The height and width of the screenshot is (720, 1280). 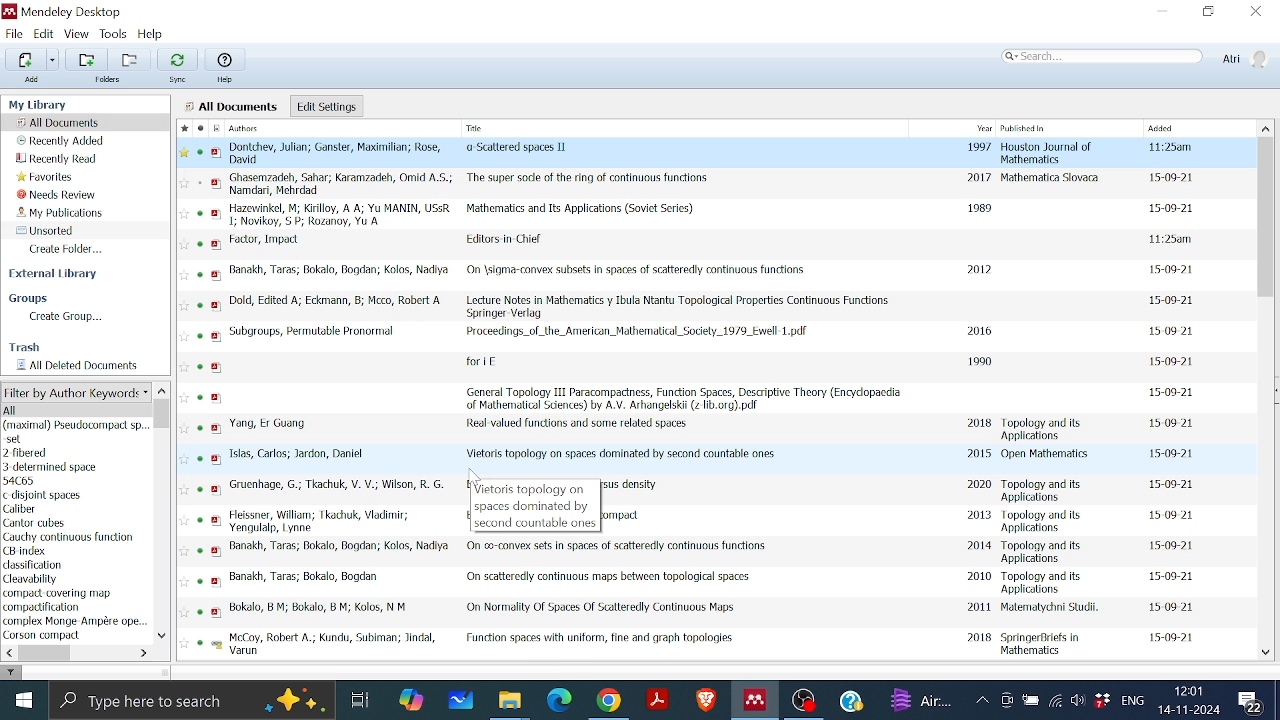 I want to click on Move up in filter by author keyword, so click(x=163, y=390).